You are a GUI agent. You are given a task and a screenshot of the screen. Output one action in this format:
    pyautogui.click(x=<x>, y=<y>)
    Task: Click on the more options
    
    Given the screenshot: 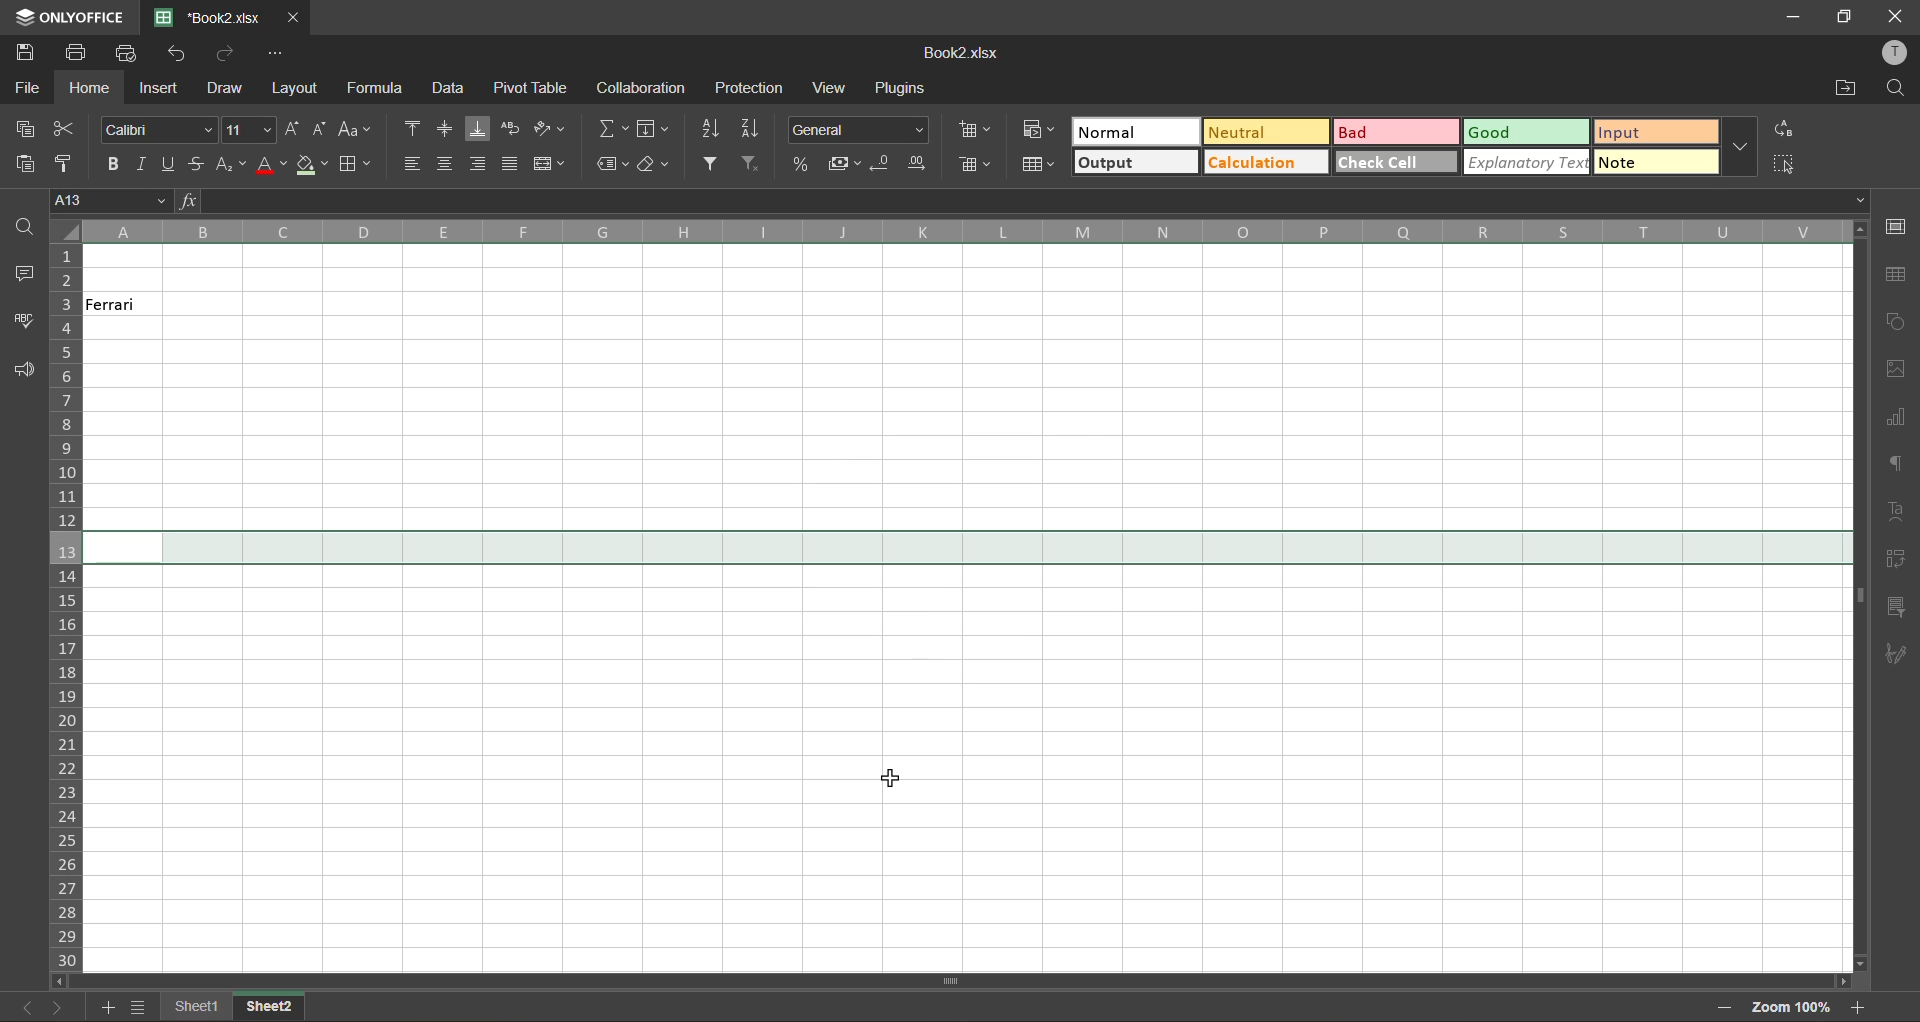 What is the action you would take?
    pyautogui.click(x=1741, y=147)
    